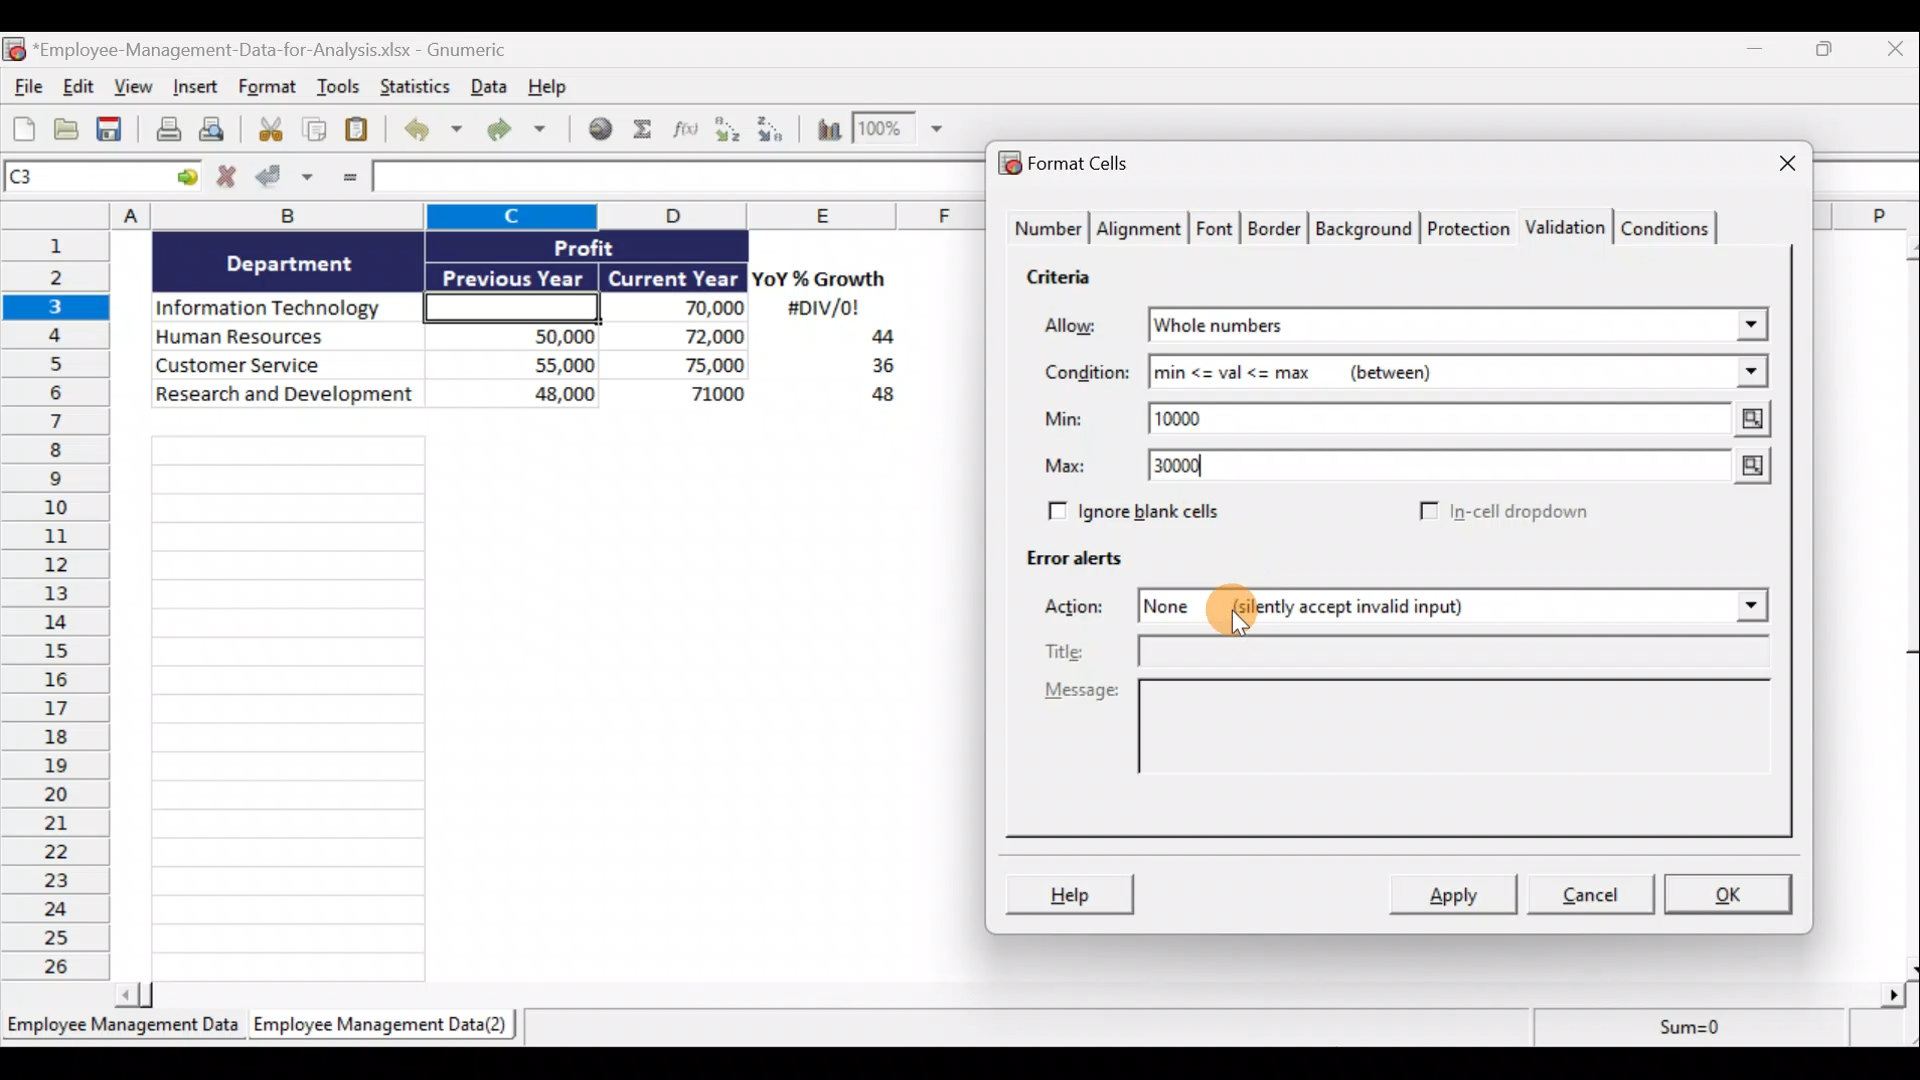 This screenshot has height=1080, width=1920. Describe the element at coordinates (1017, 991) in the screenshot. I see `Scroll bar` at that location.